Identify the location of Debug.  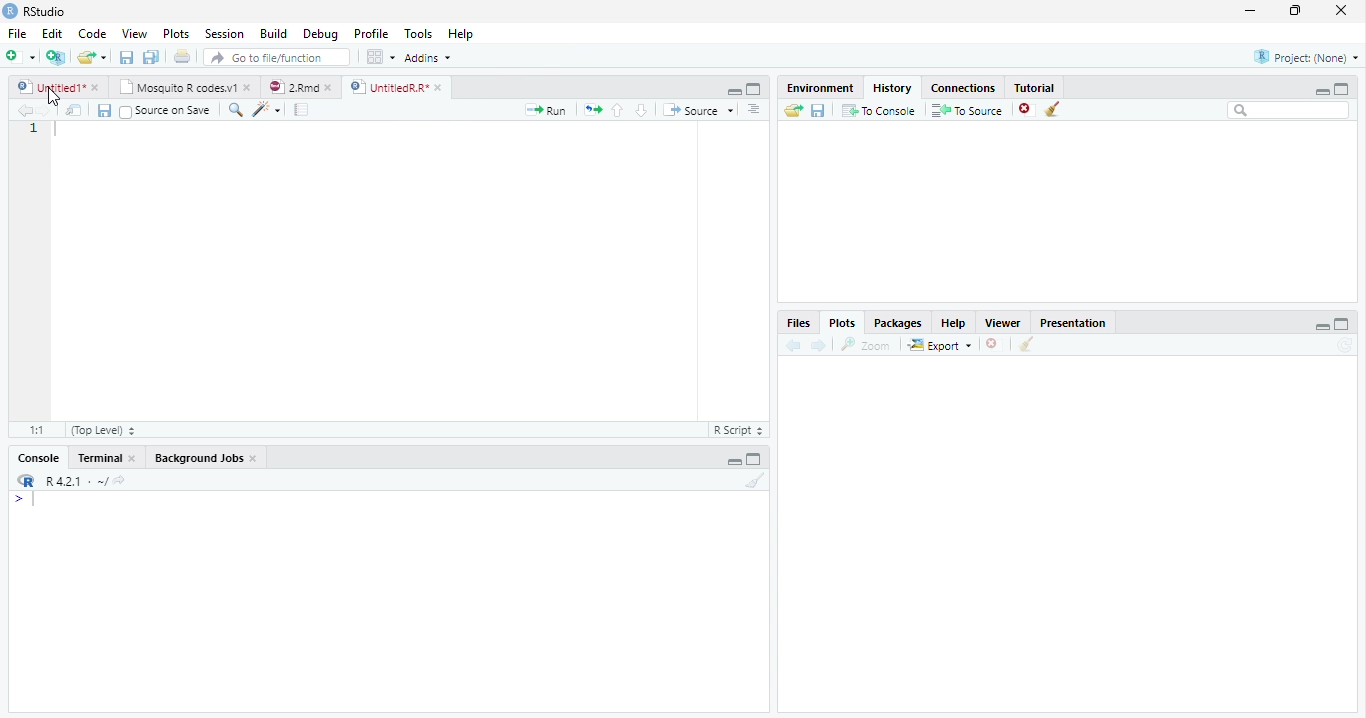
(321, 33).